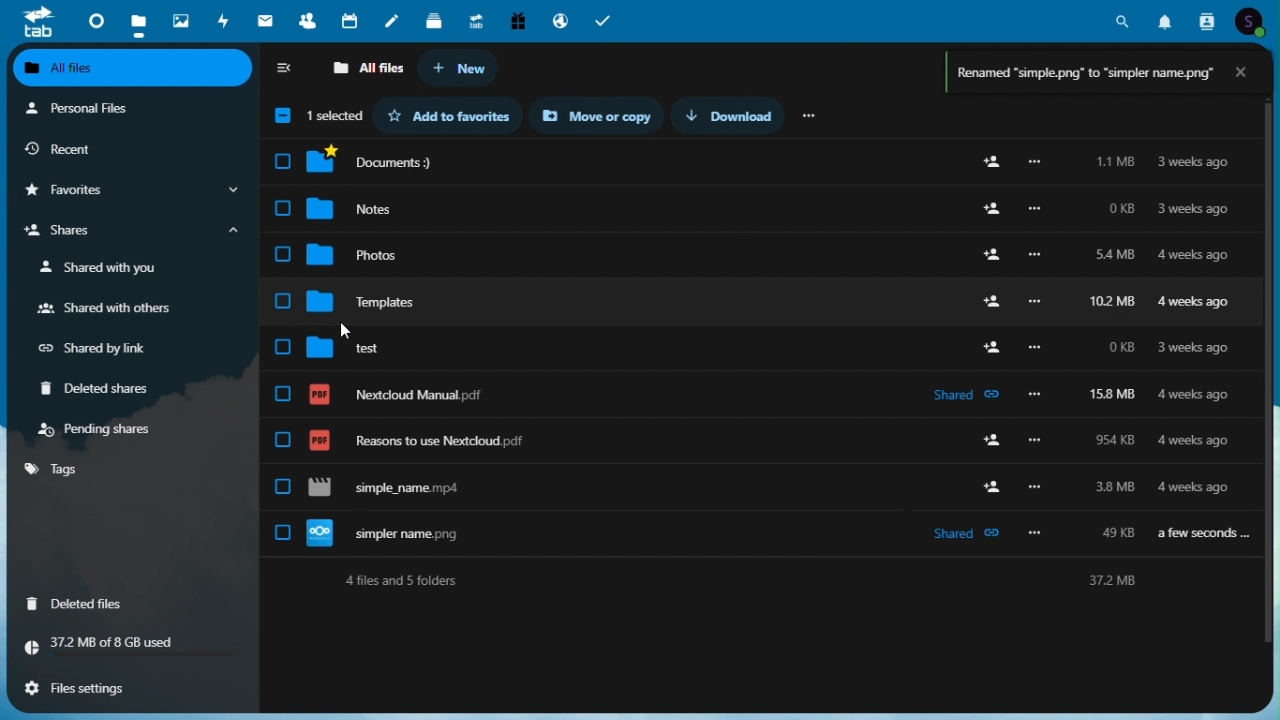 This screenshot has height=720, width=1280. I want to click on file settings, so click(126, 686).